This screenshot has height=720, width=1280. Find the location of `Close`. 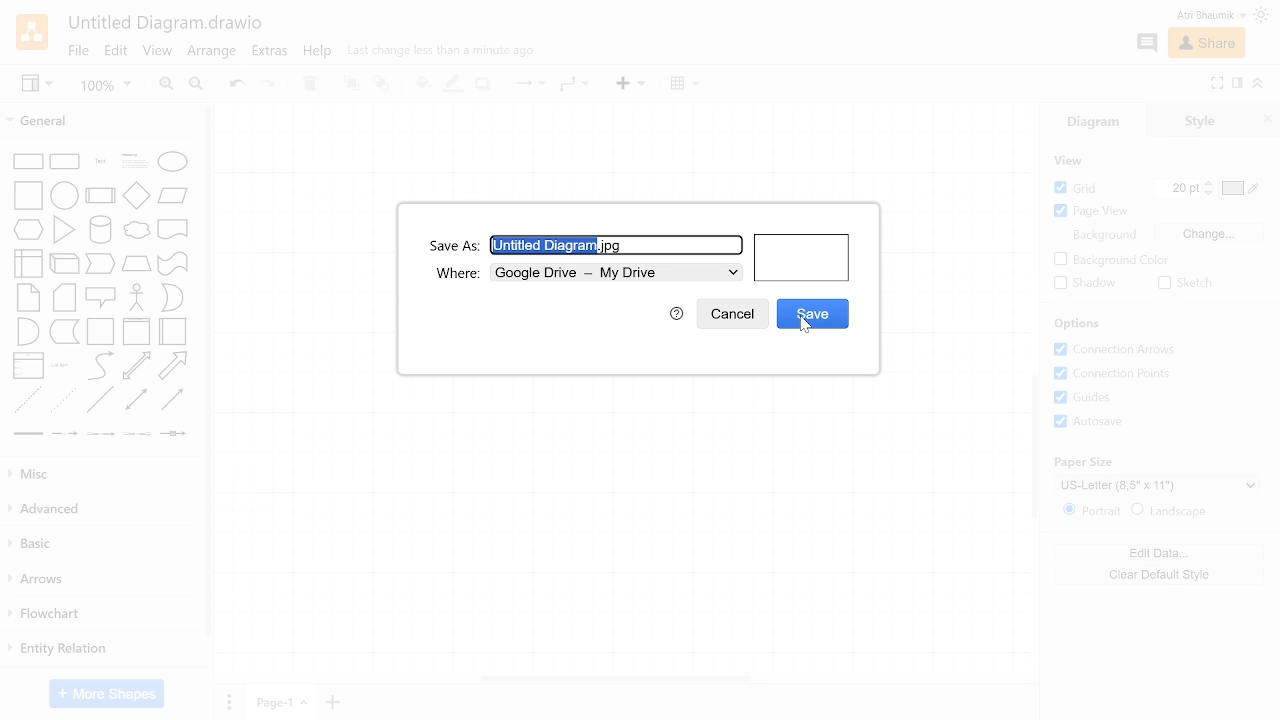

Close is located at coordinates (1267, 120).